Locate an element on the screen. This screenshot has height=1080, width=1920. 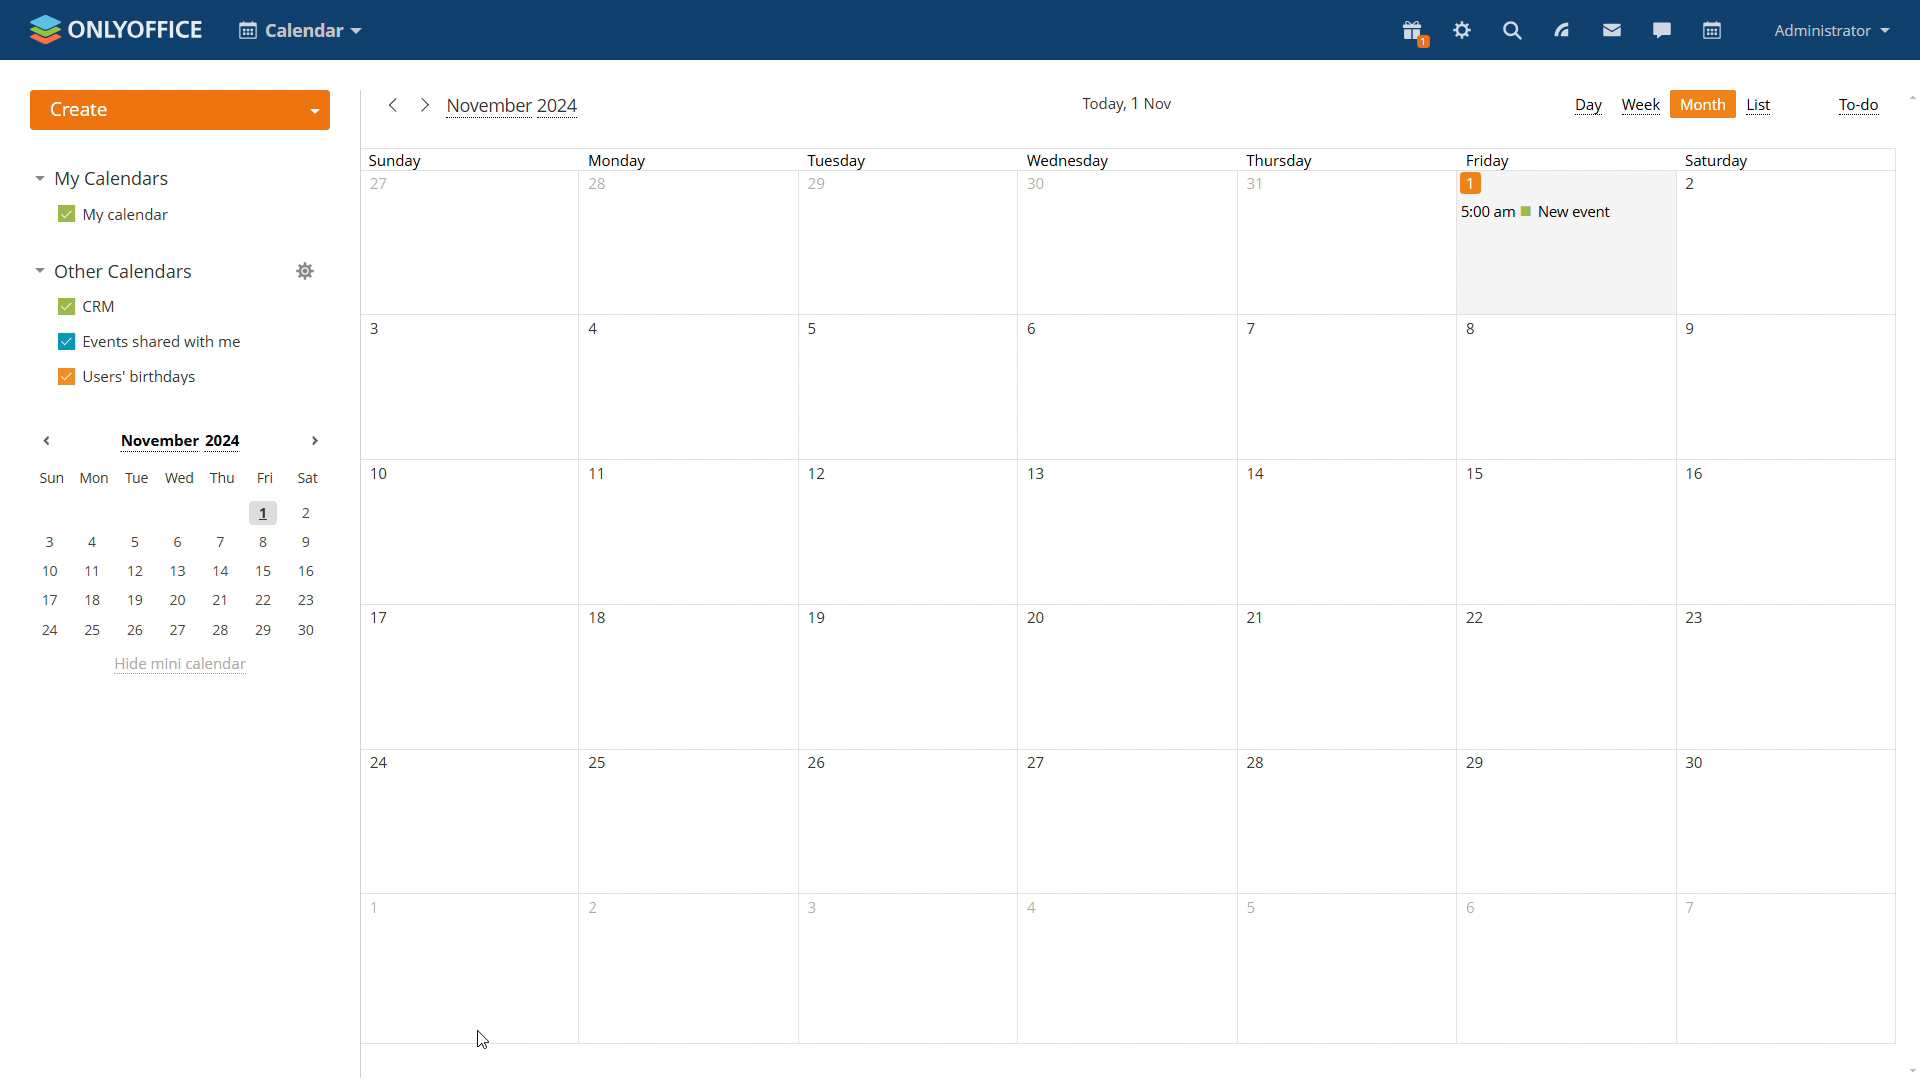
existing event on friday 1st november is located at coordinates (1568, 213).